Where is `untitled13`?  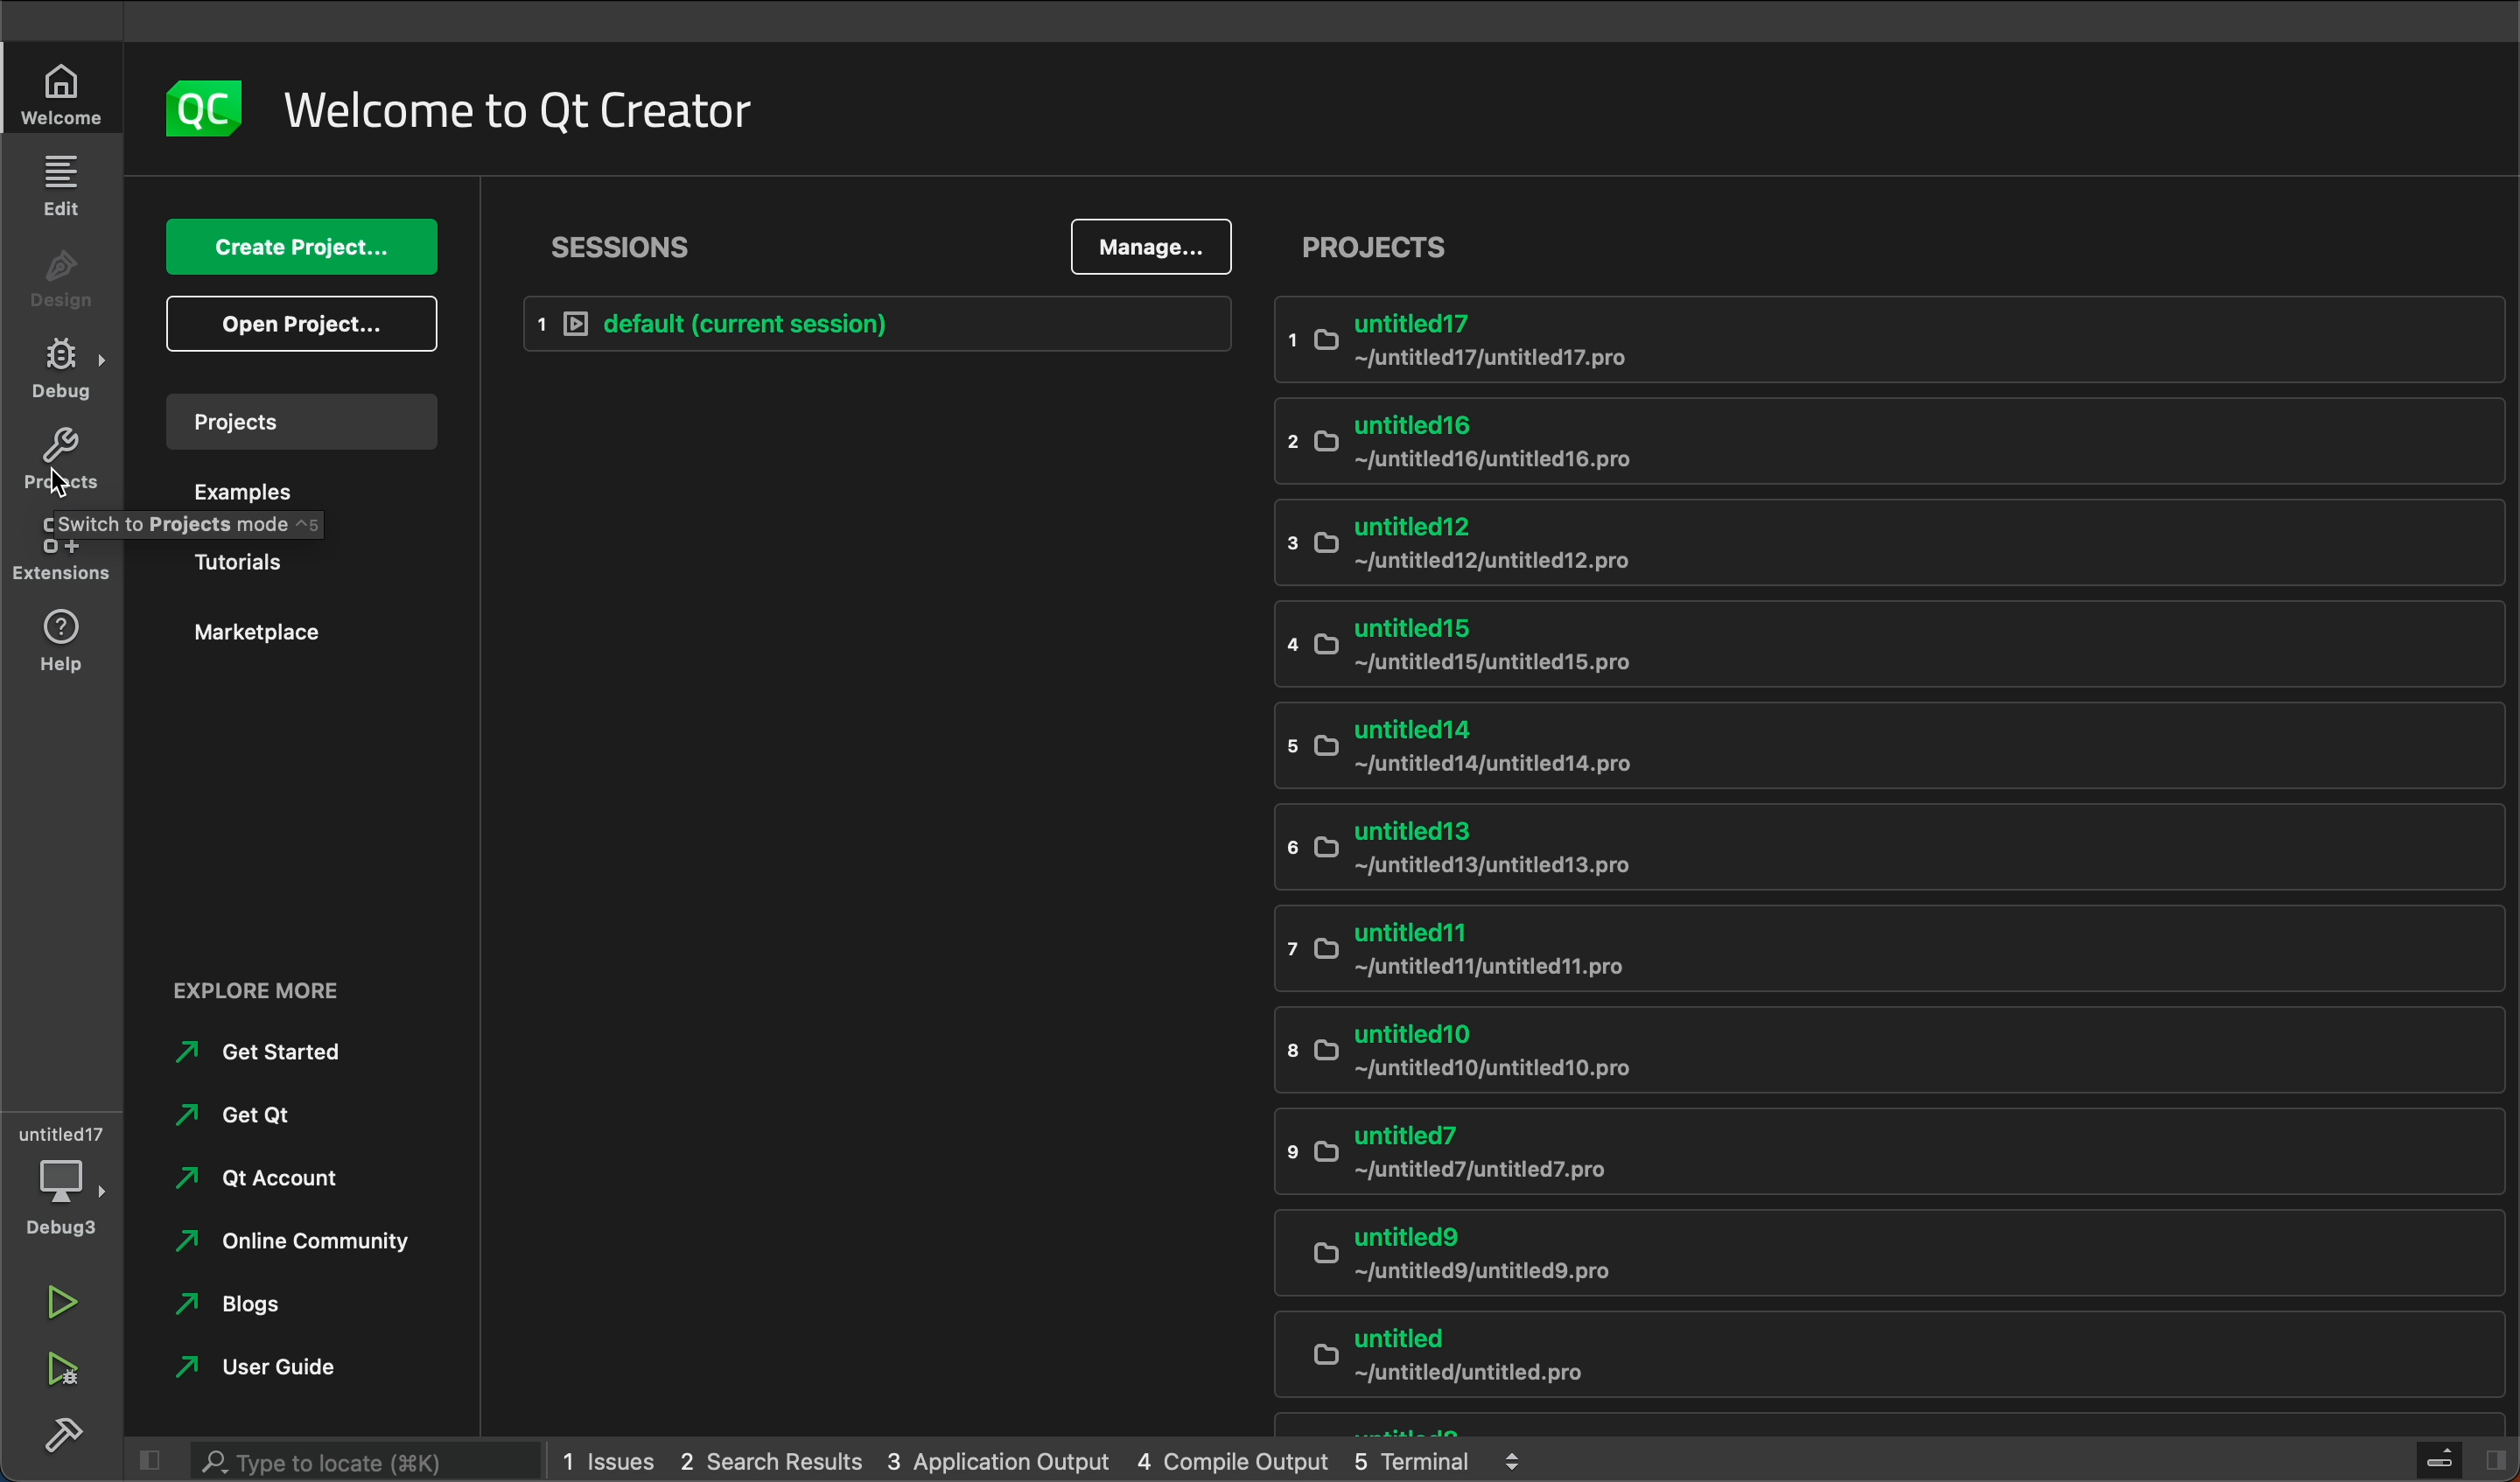 untitled13 is located at coordinates (1900, 849).